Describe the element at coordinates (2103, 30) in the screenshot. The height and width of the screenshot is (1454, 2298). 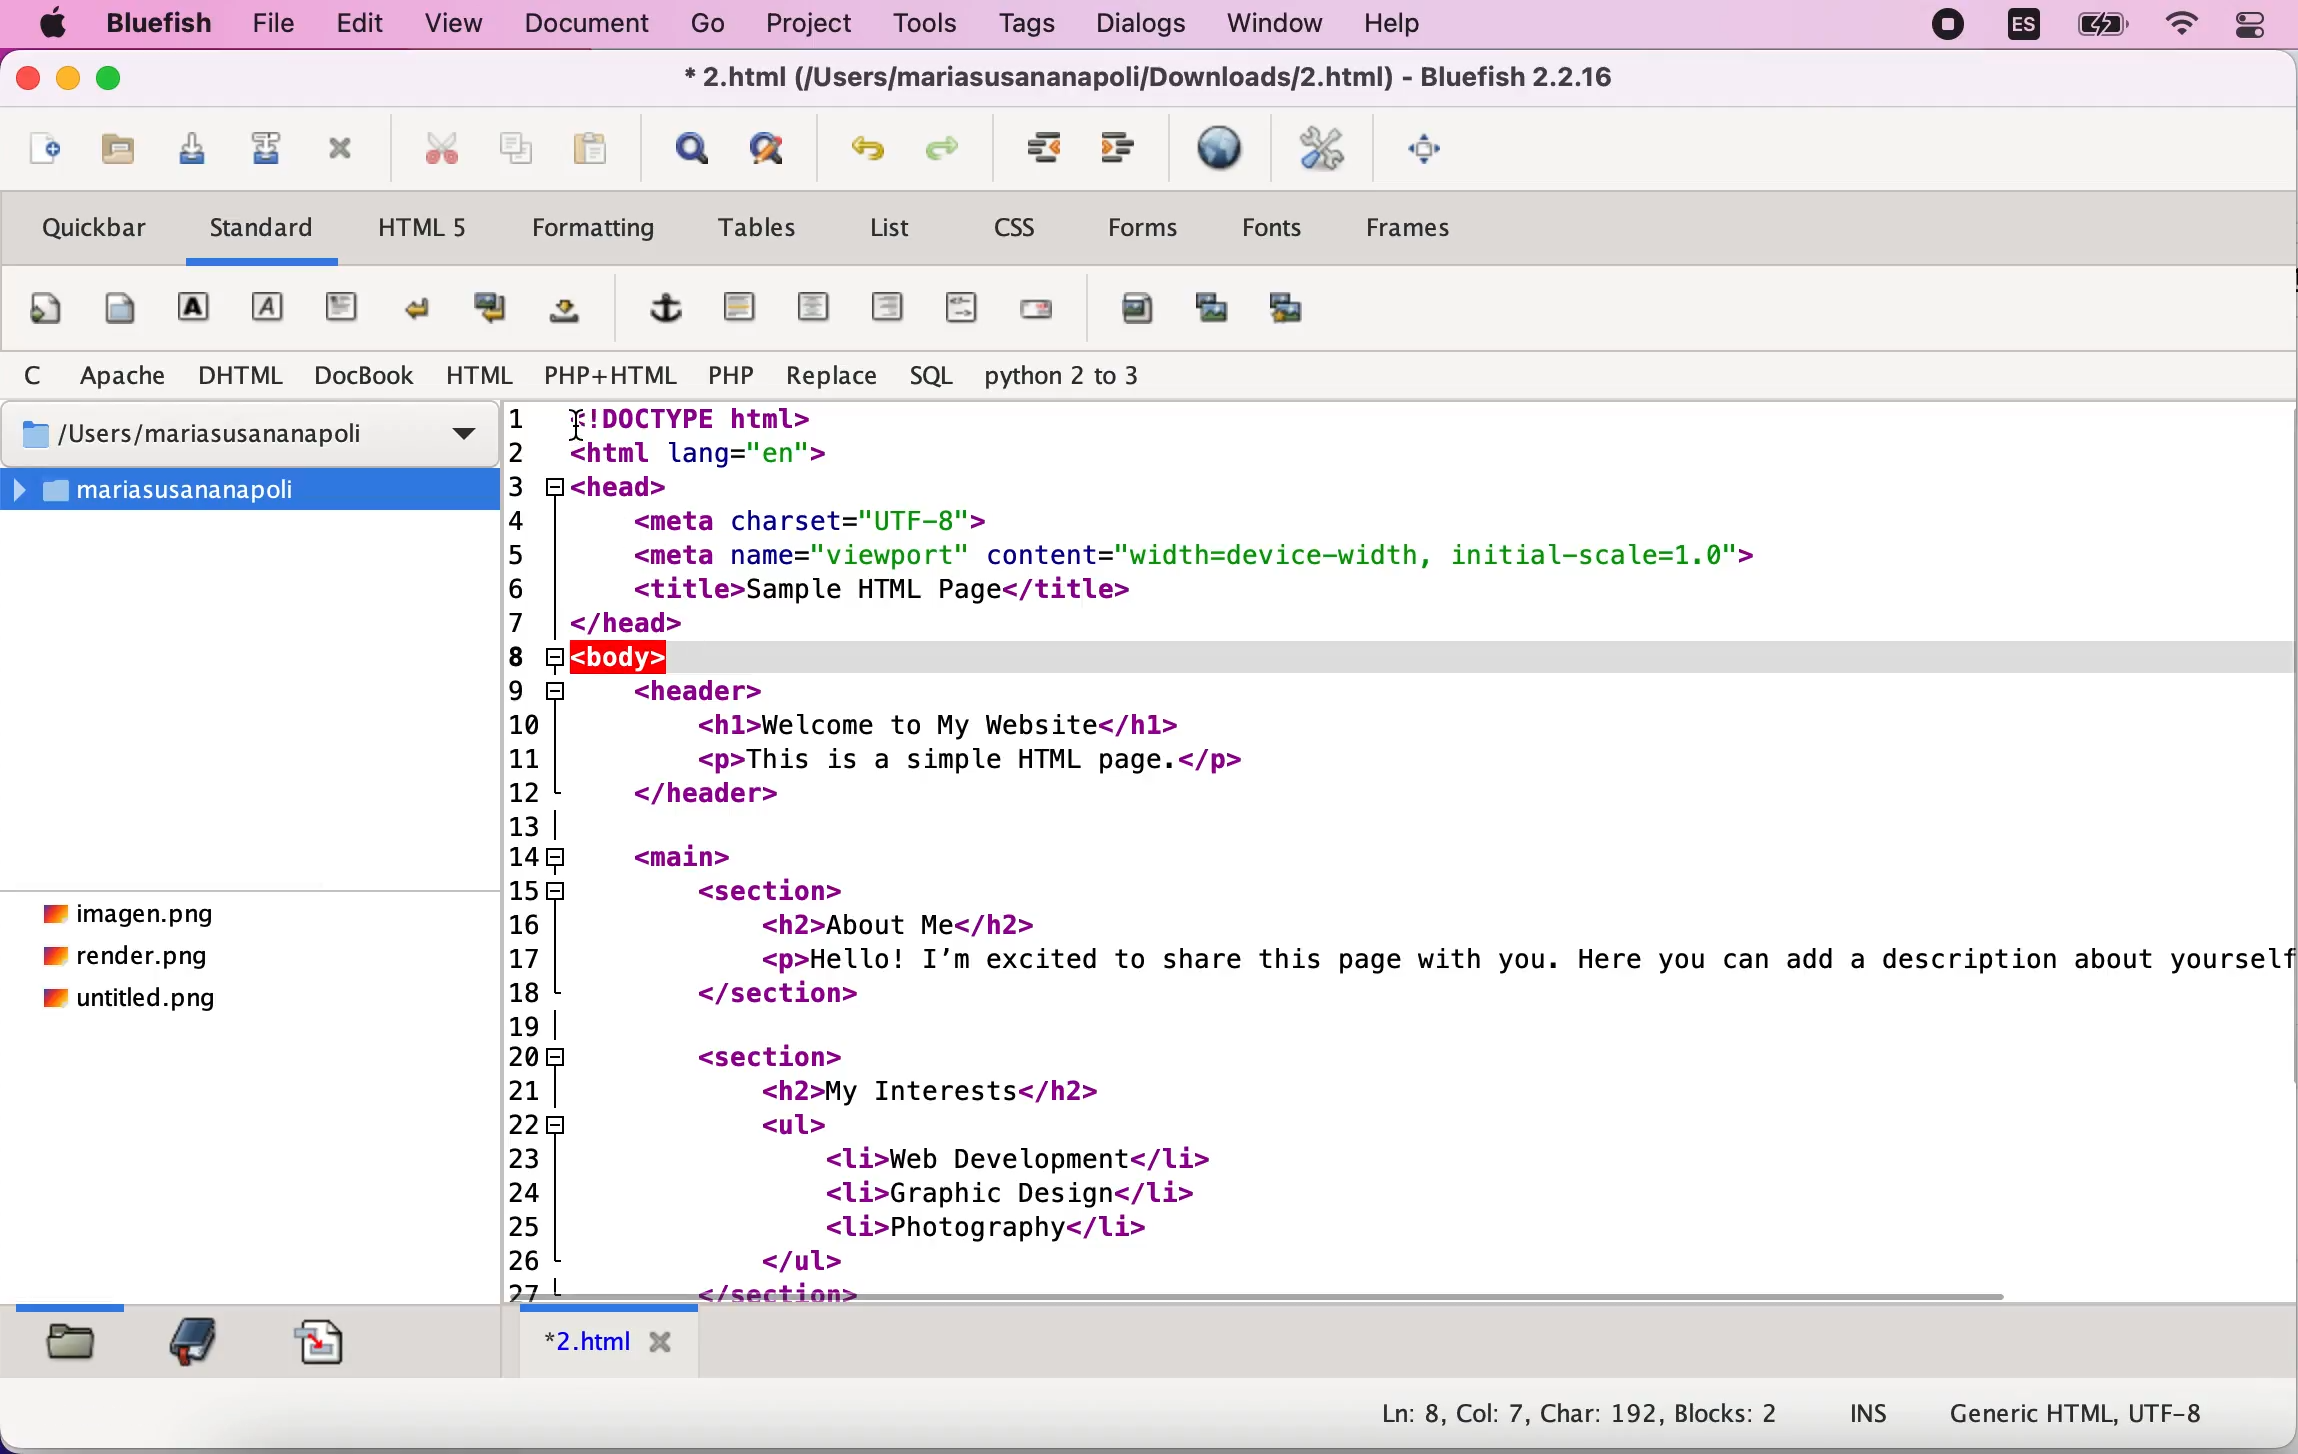
I see `battery` at that location.